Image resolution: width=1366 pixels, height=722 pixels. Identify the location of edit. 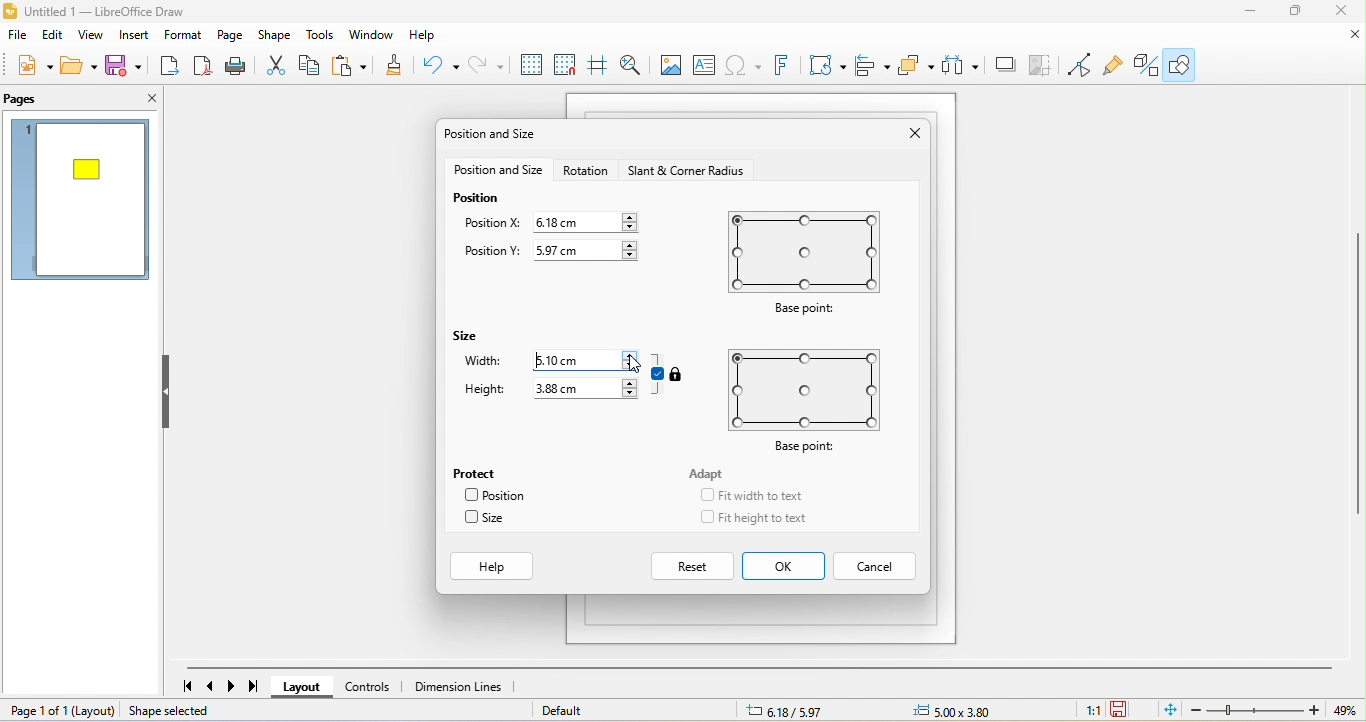
(54, 36).